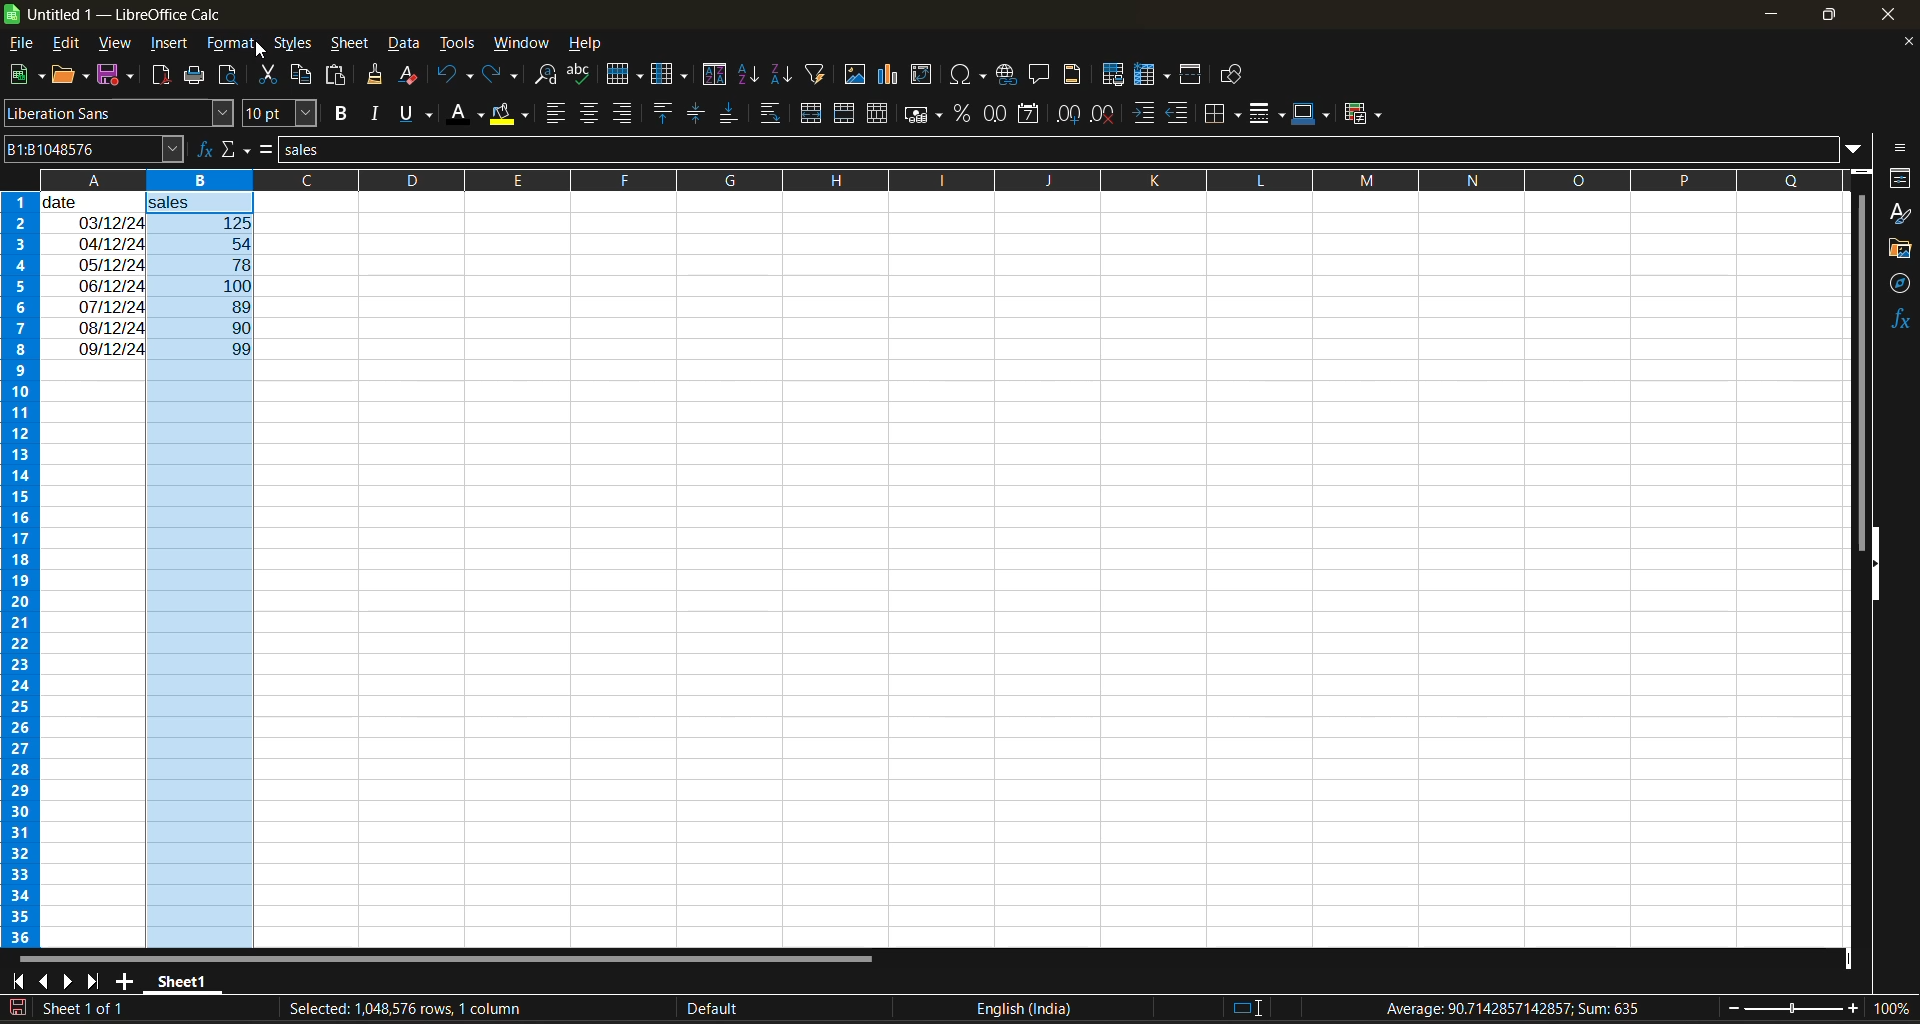 The image size is (1920, 1024). I want to click on text language, so click(858, 1007).